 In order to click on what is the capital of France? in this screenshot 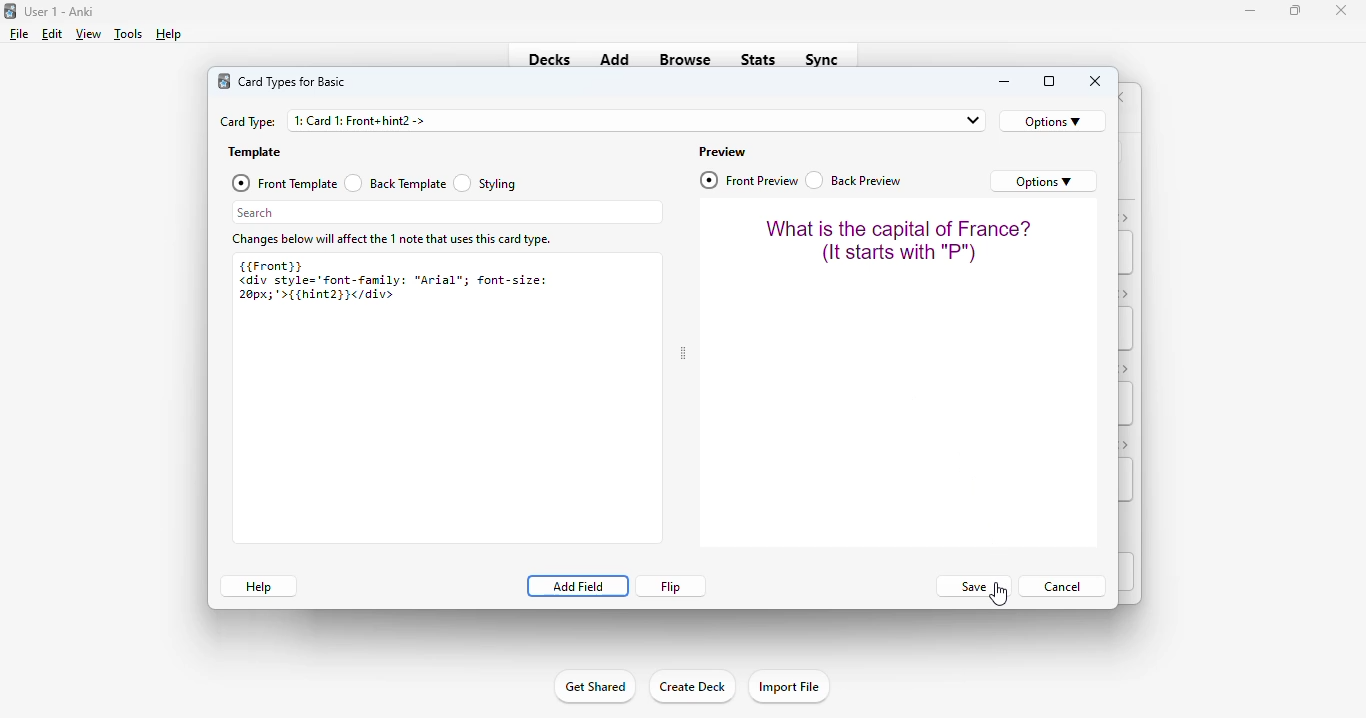, I will do `click(899, 227)`.